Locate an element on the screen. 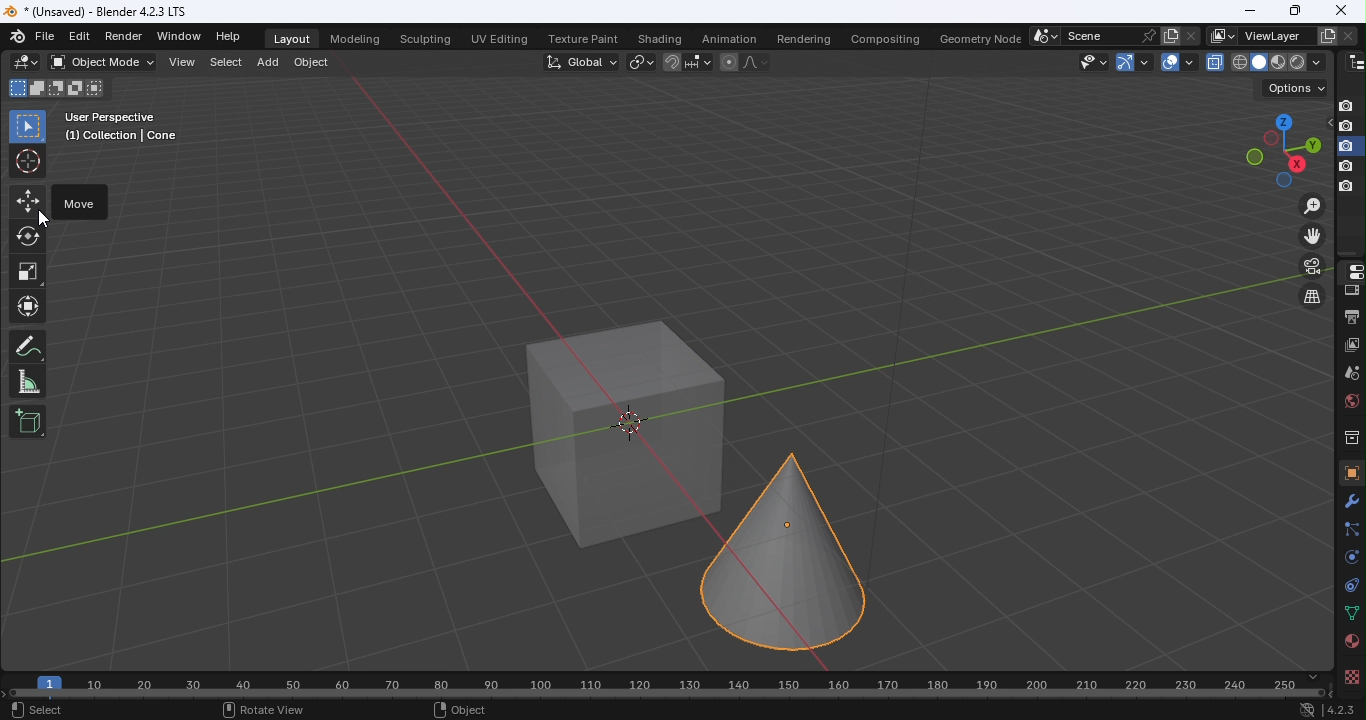 Image resolution: width=1366 pixels, height=720 pixels. Data is located at coordinates (1351, 614).